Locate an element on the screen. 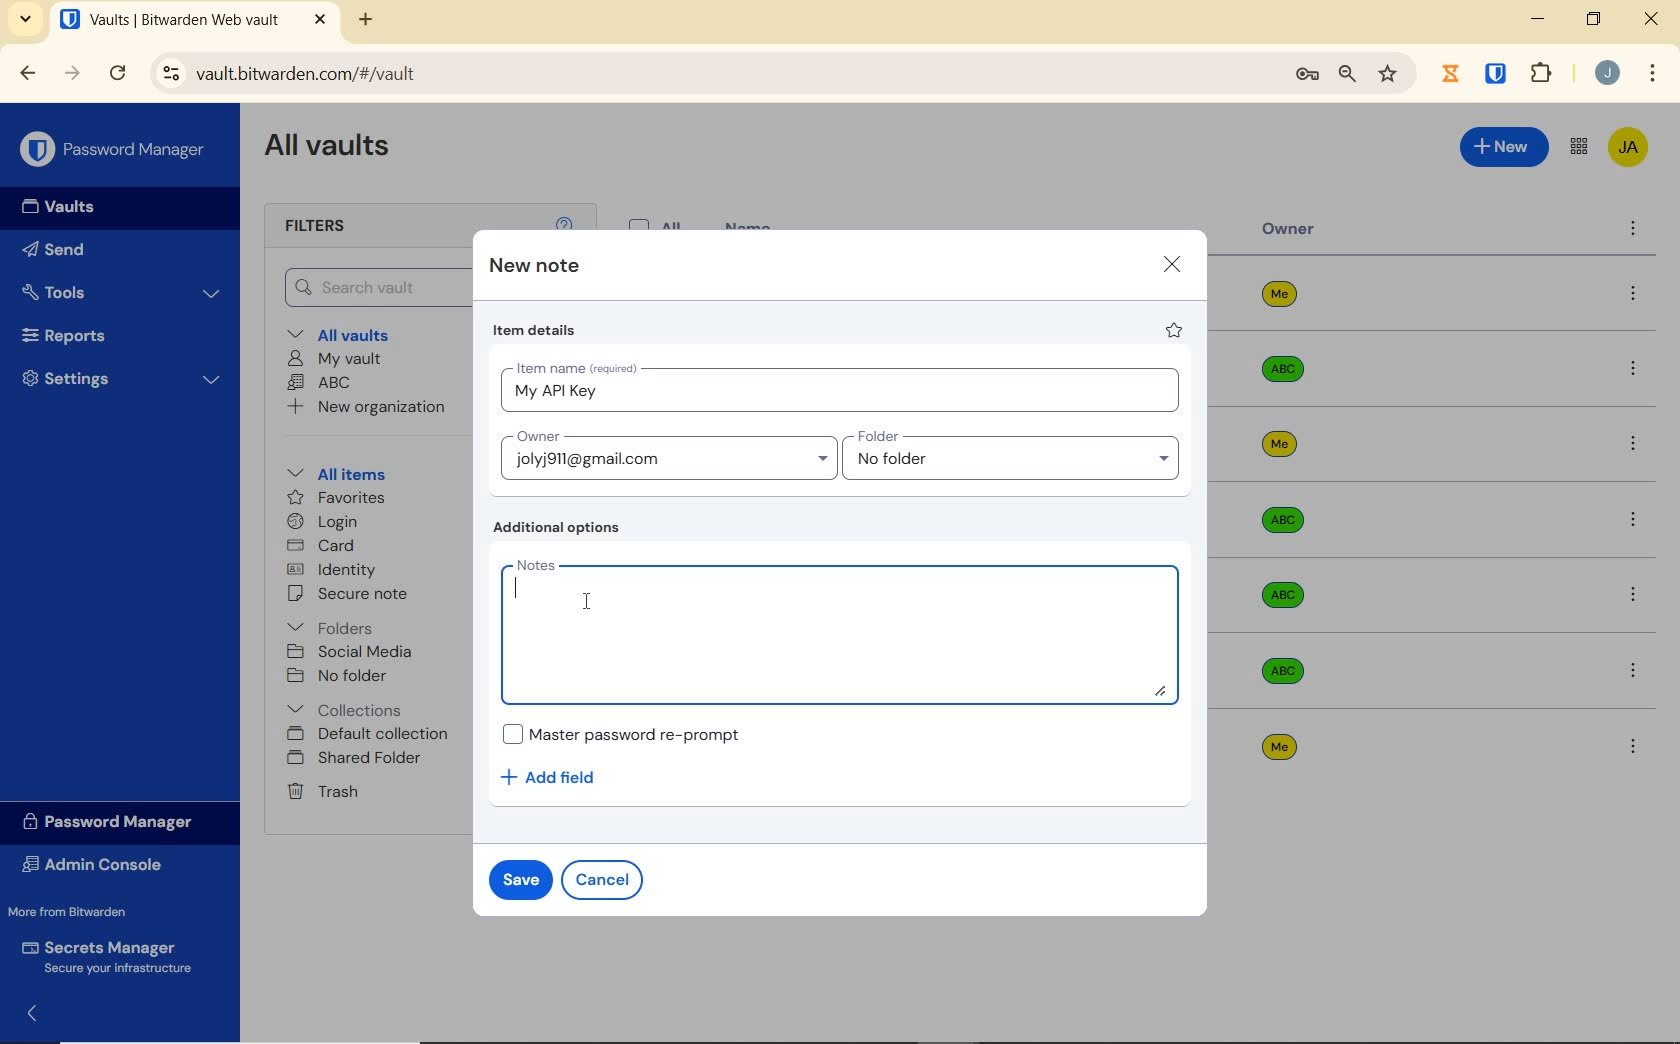  more options is located at coordinates (1633, 746).